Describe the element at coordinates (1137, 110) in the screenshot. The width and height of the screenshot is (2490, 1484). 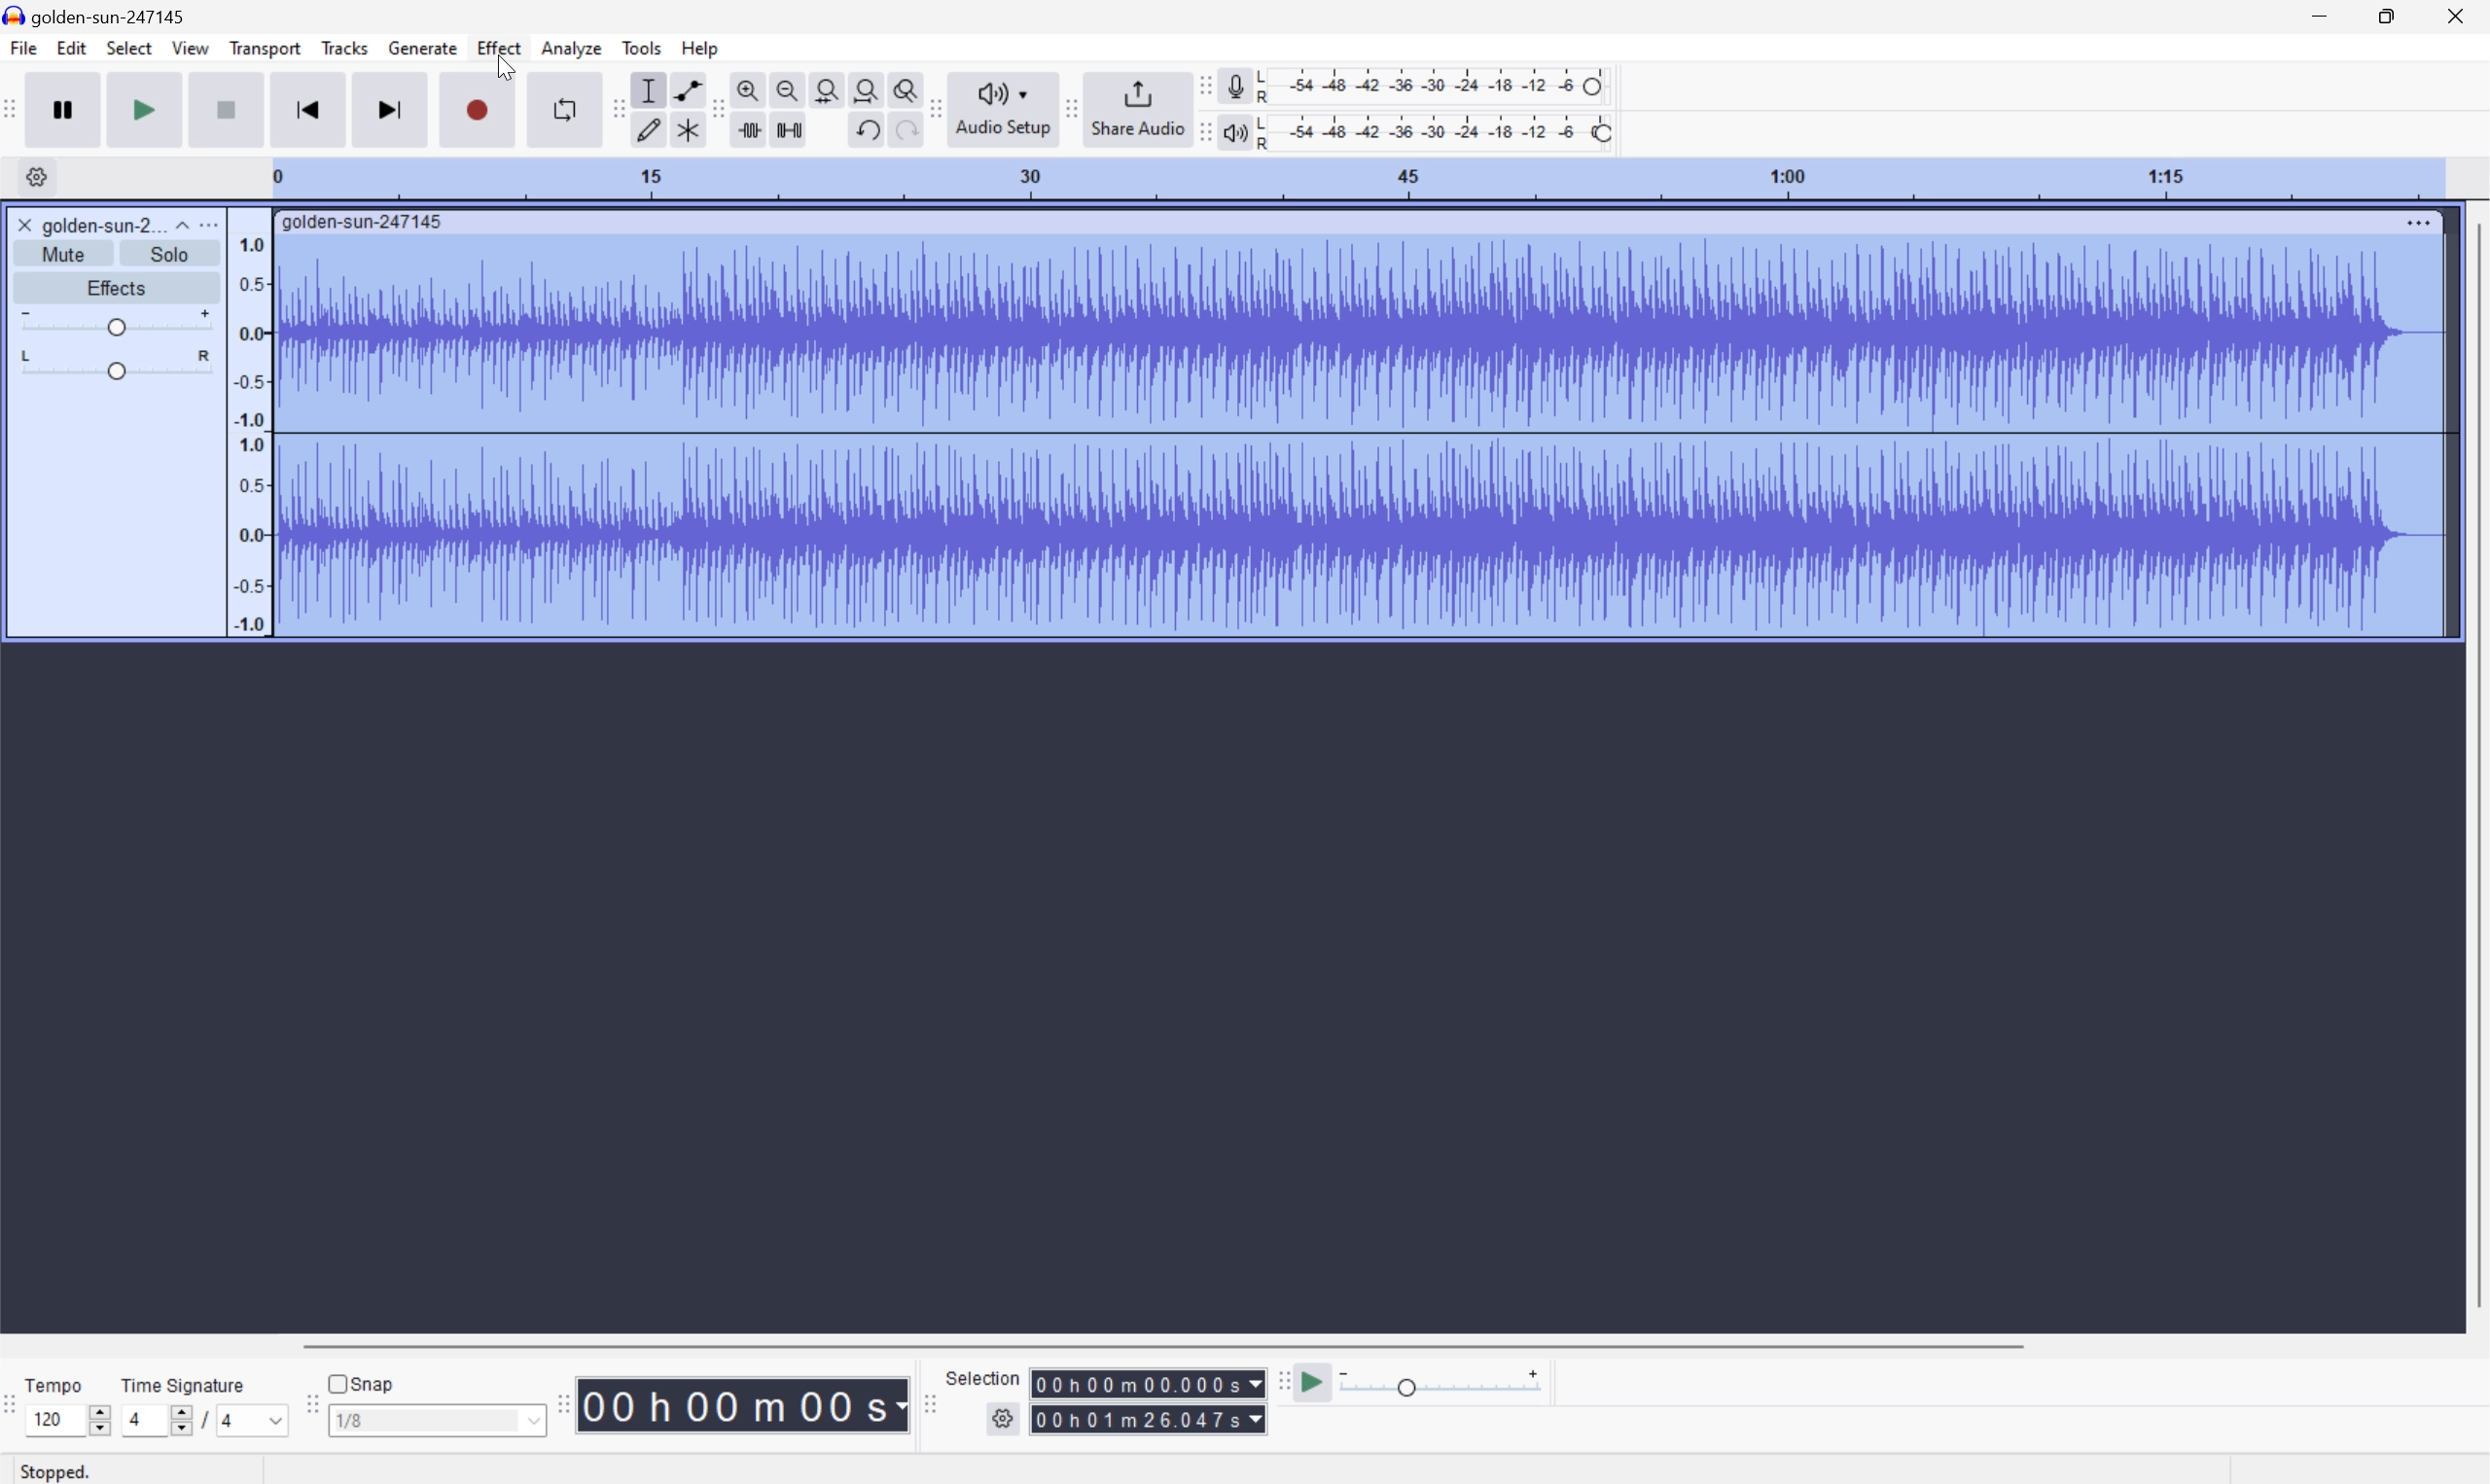
I see `Share audio` at that location.